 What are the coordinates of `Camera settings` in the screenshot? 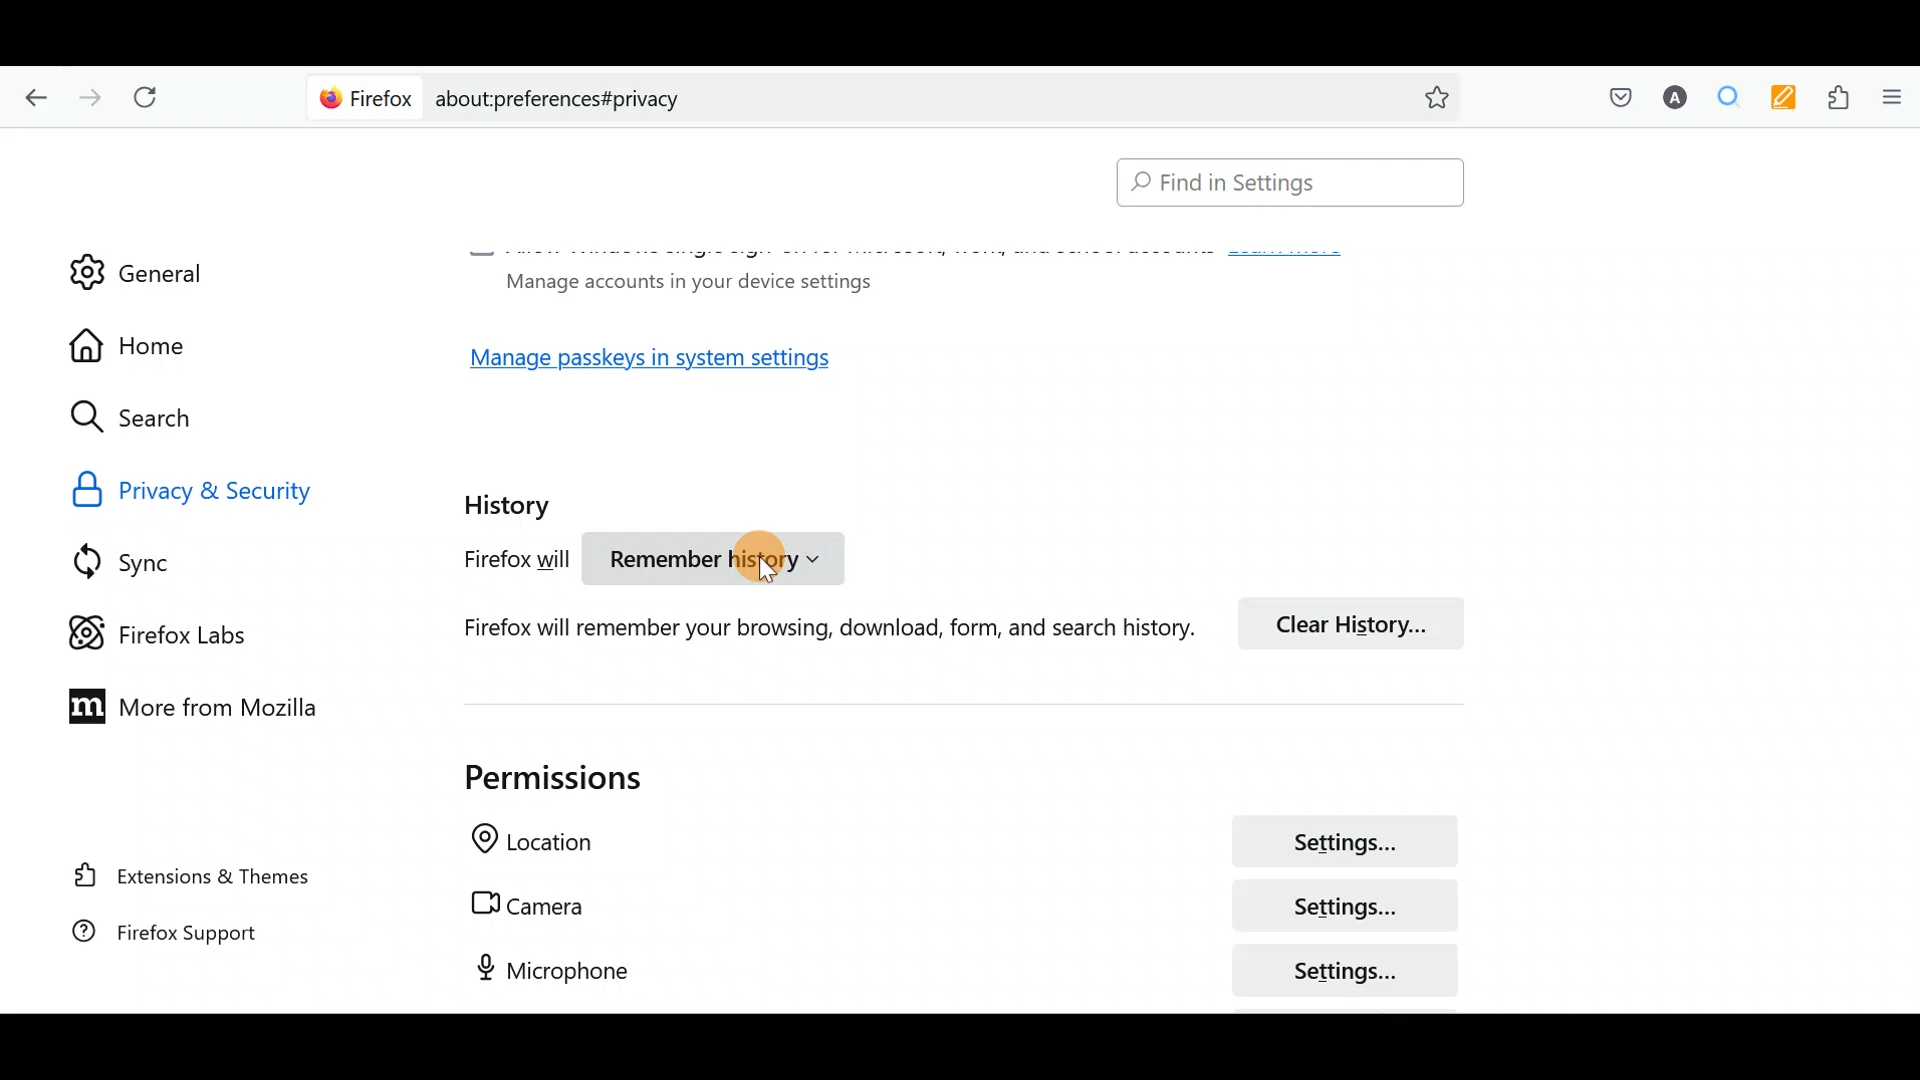 It's located at (953, 906).